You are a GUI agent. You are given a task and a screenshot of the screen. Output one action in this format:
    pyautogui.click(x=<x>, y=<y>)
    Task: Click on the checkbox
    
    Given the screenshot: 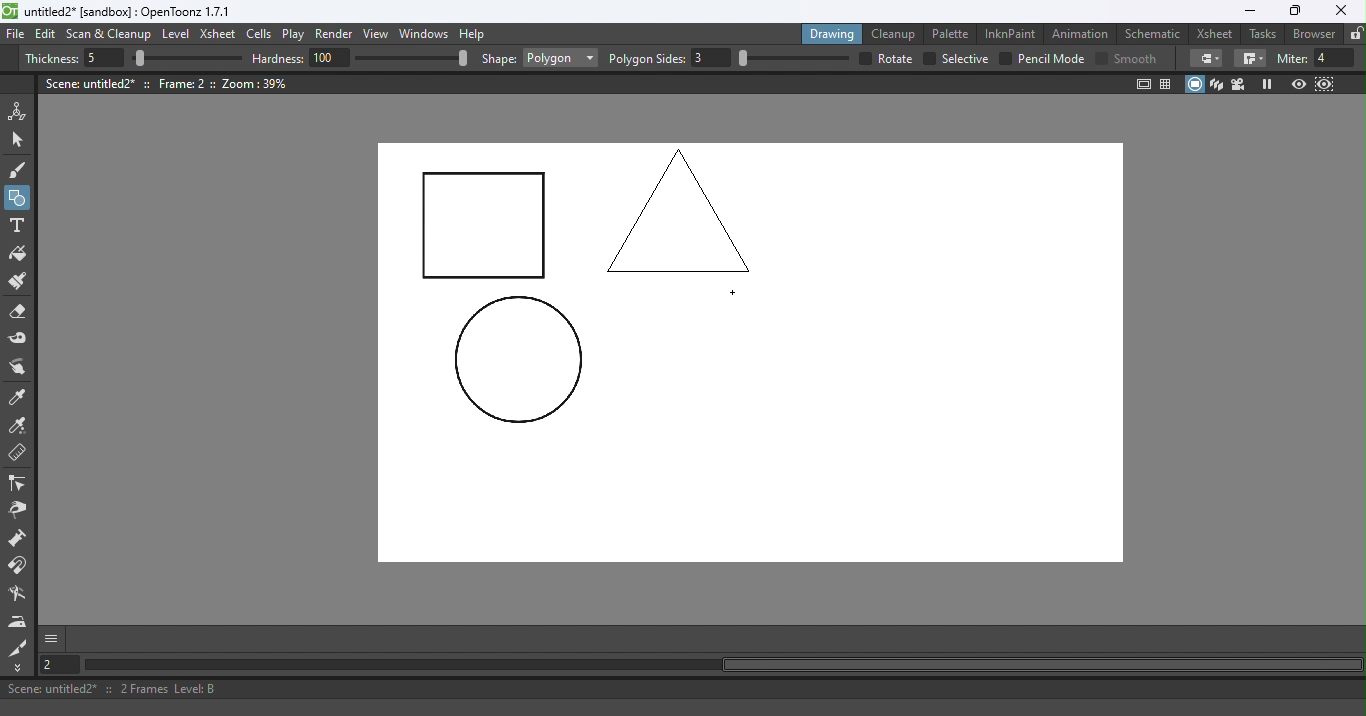 What is the action you would take?
    pyautogui.click(x=1005, y=58)
    